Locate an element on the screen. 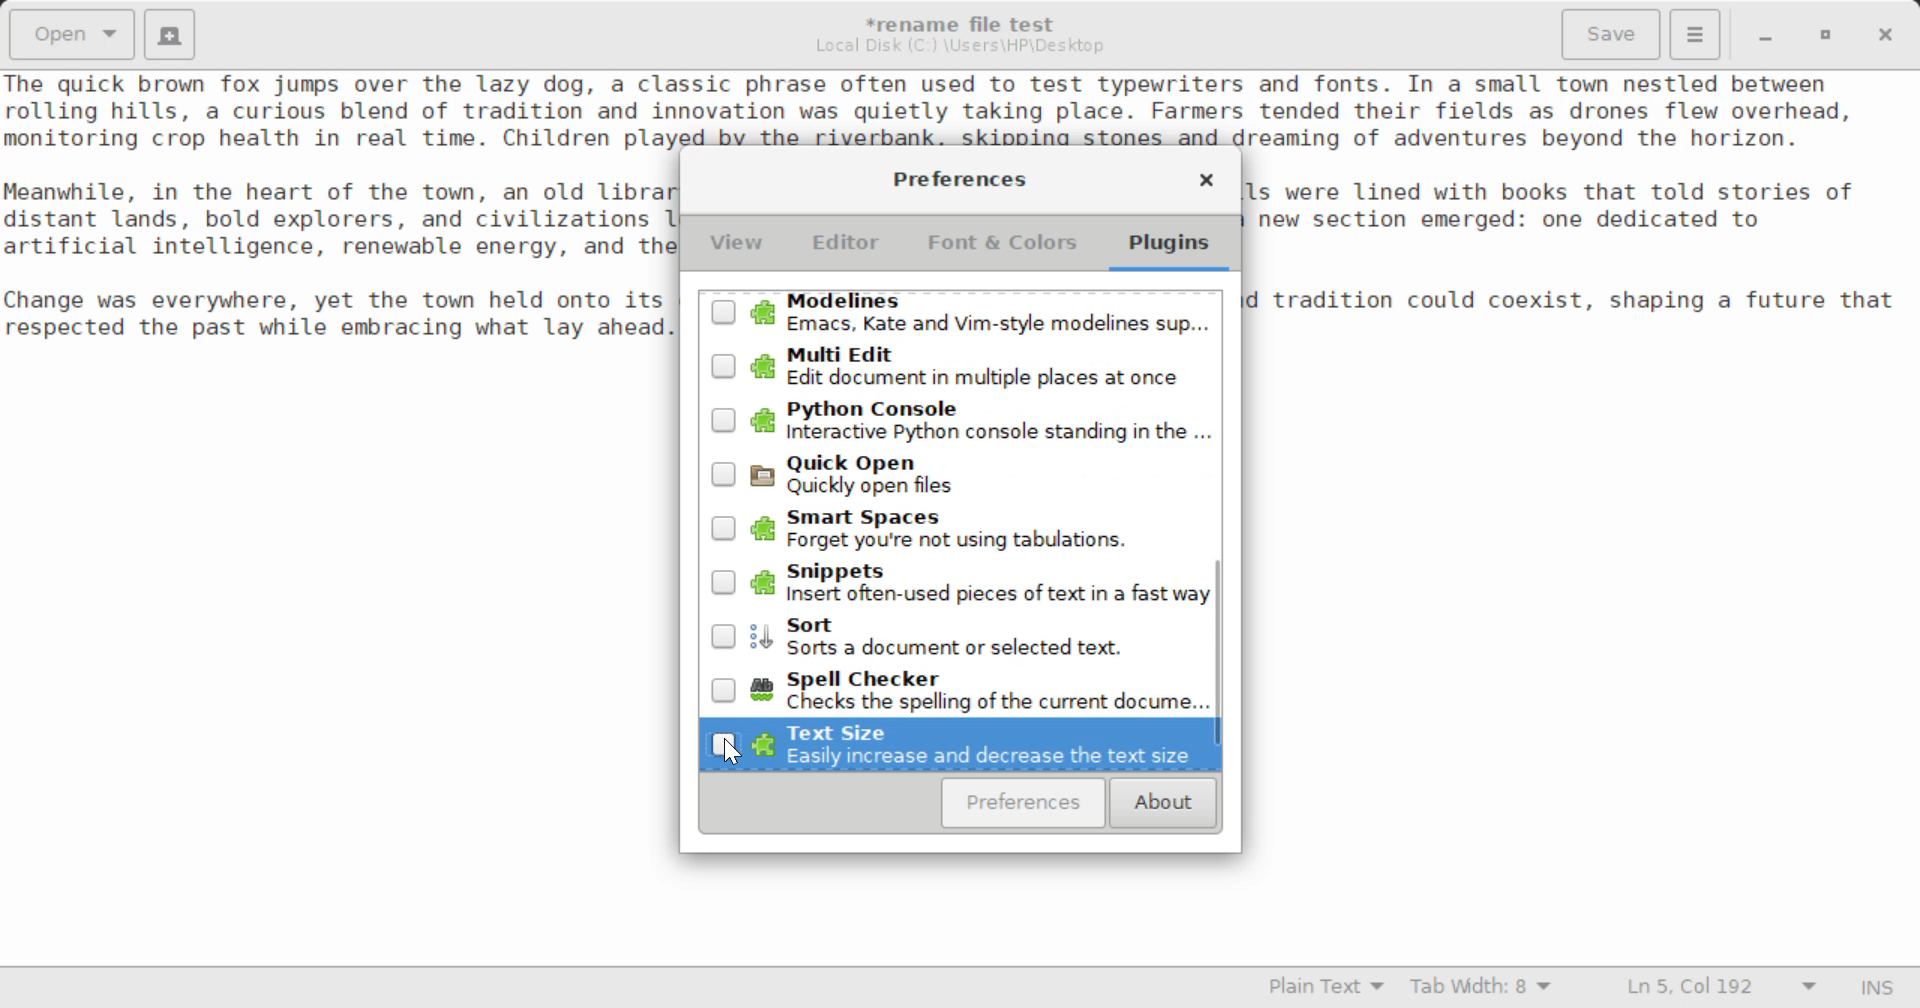  Snippets Plugin Button Unselected is located at coordinates (961, 585).